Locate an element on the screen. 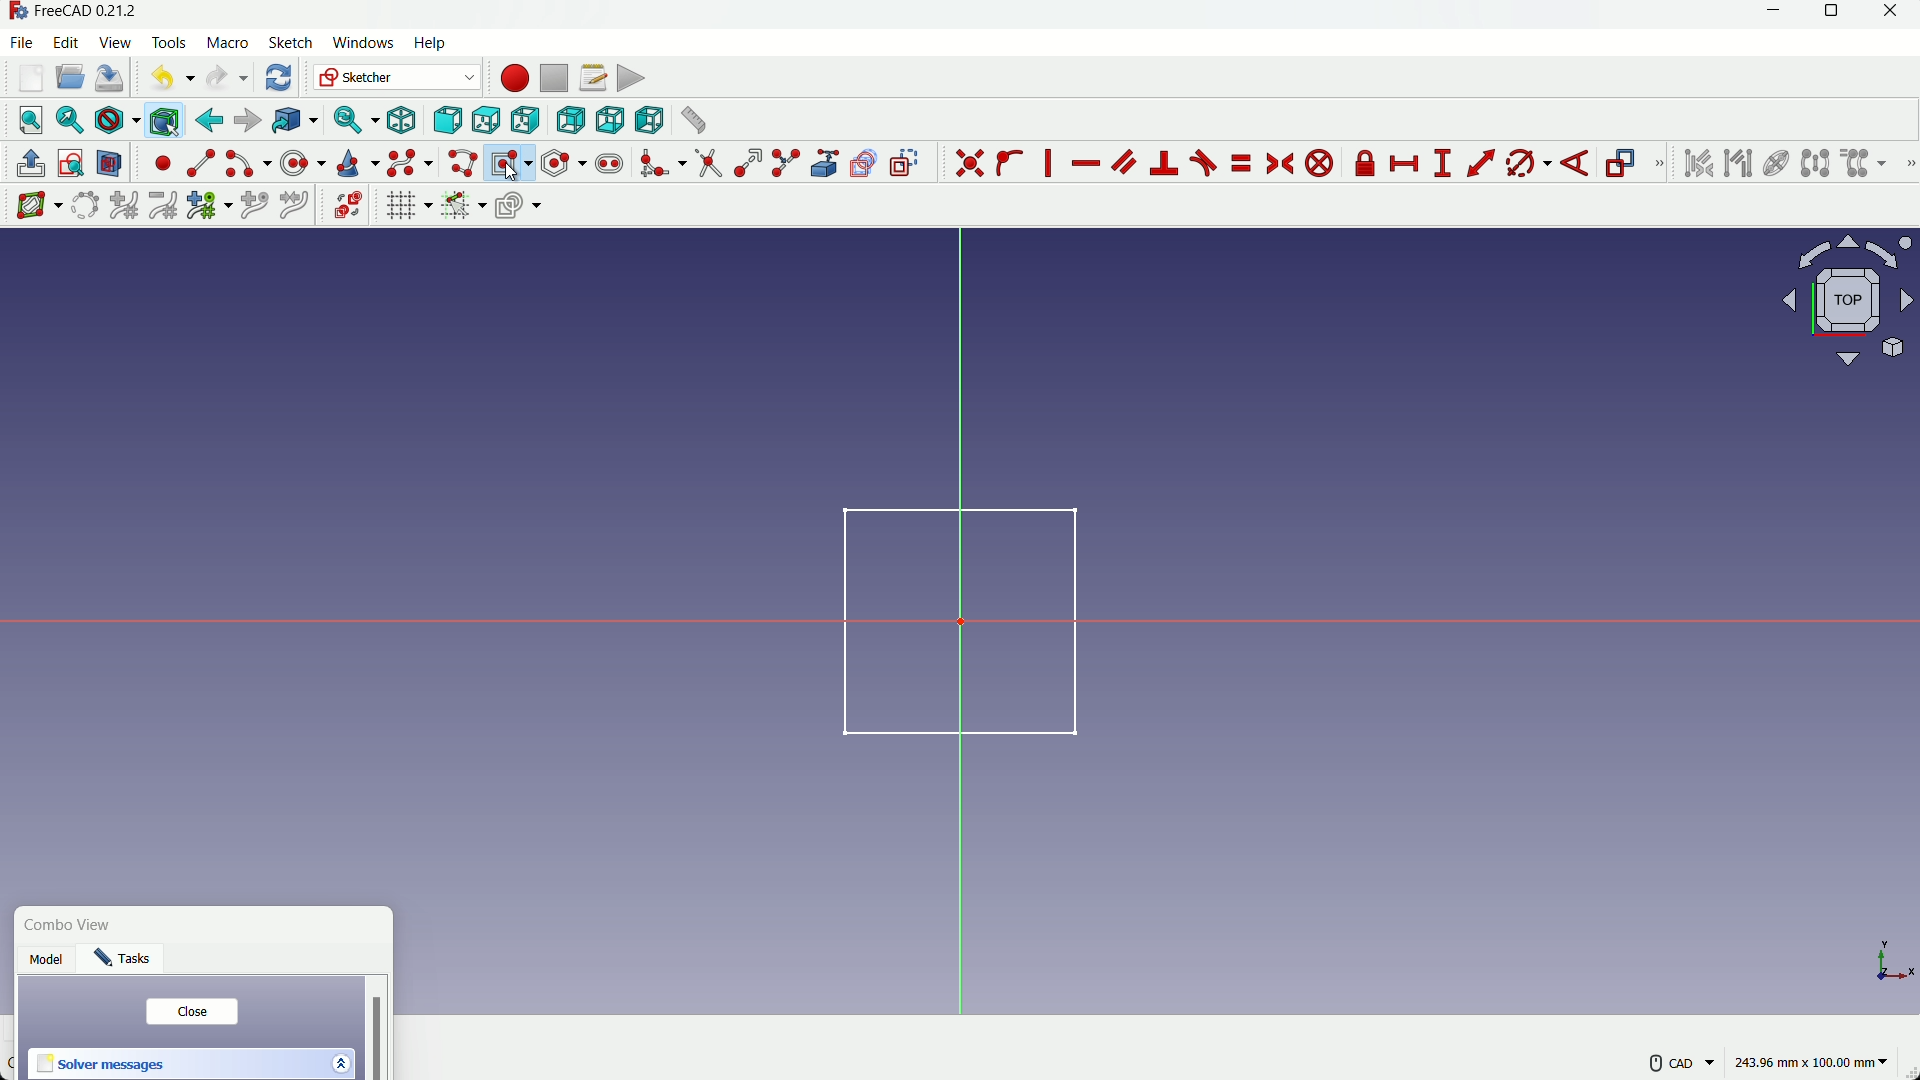 The width and height of the screenshot is (1920, 1080). increase B spiline degree is located at coordinates (126, 206).